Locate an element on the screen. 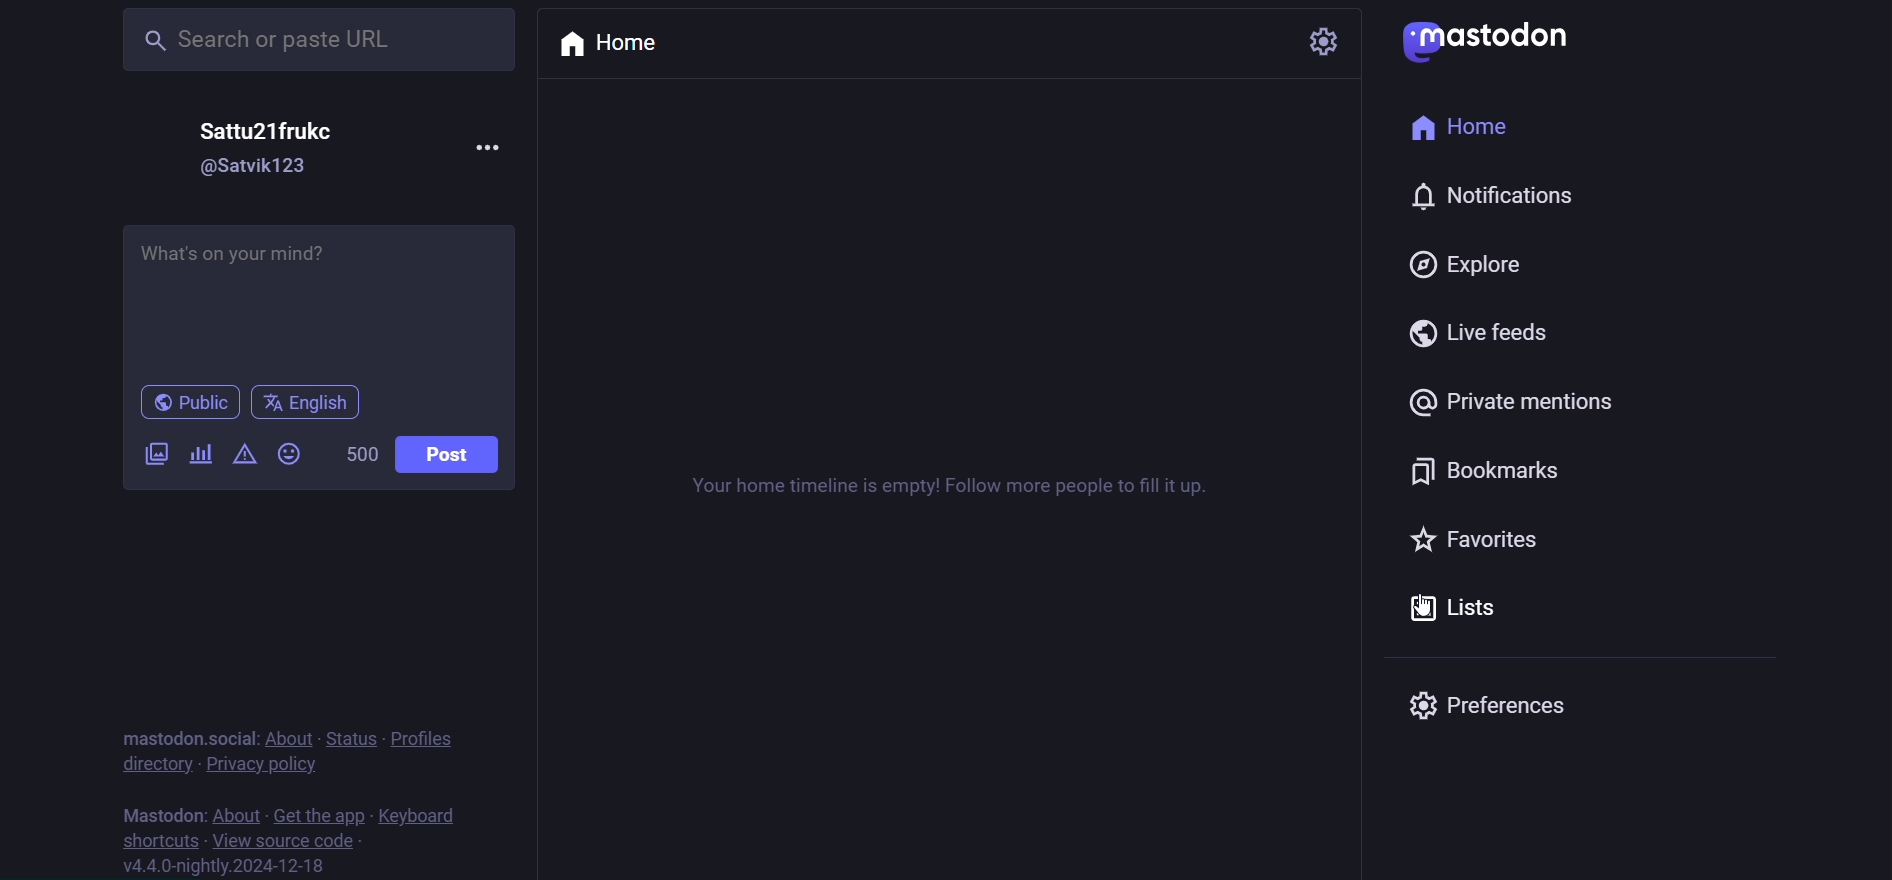 The width and height of the screenshot is (1892, 880). image/video is located at coordinates (155, 452).